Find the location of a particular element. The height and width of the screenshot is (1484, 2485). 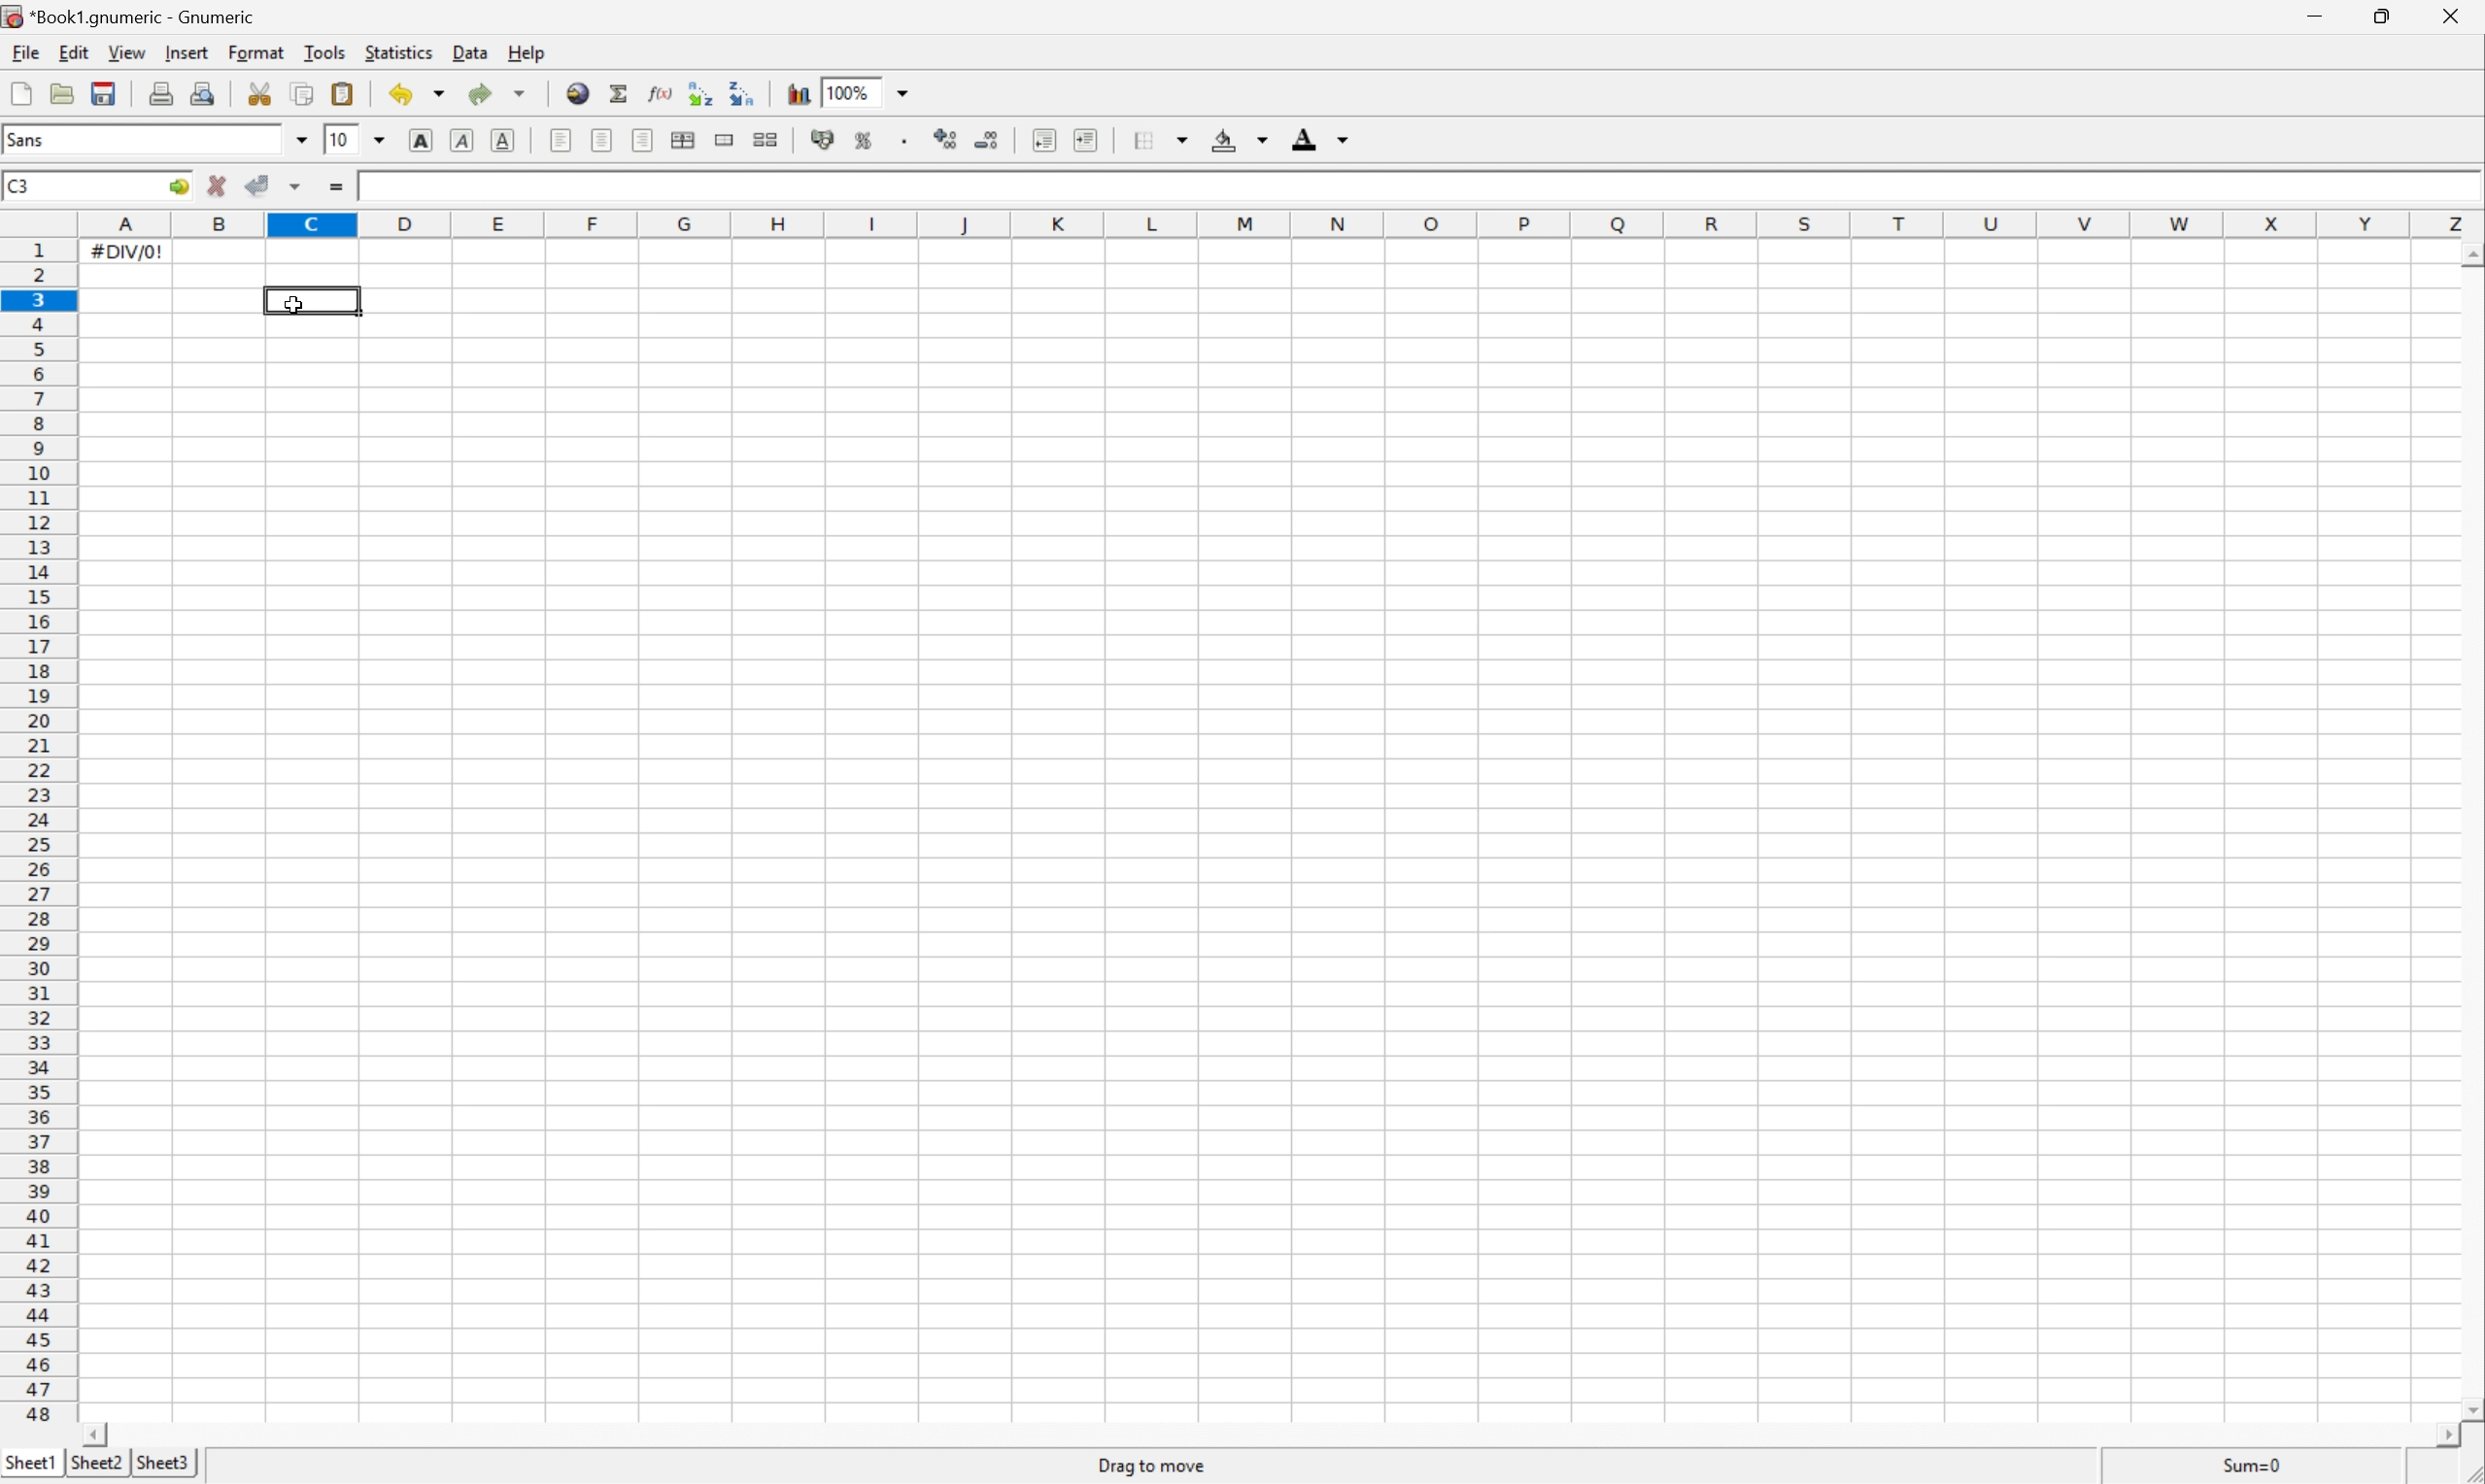

Center horizontally across selection is located at coordinates (685, 140).